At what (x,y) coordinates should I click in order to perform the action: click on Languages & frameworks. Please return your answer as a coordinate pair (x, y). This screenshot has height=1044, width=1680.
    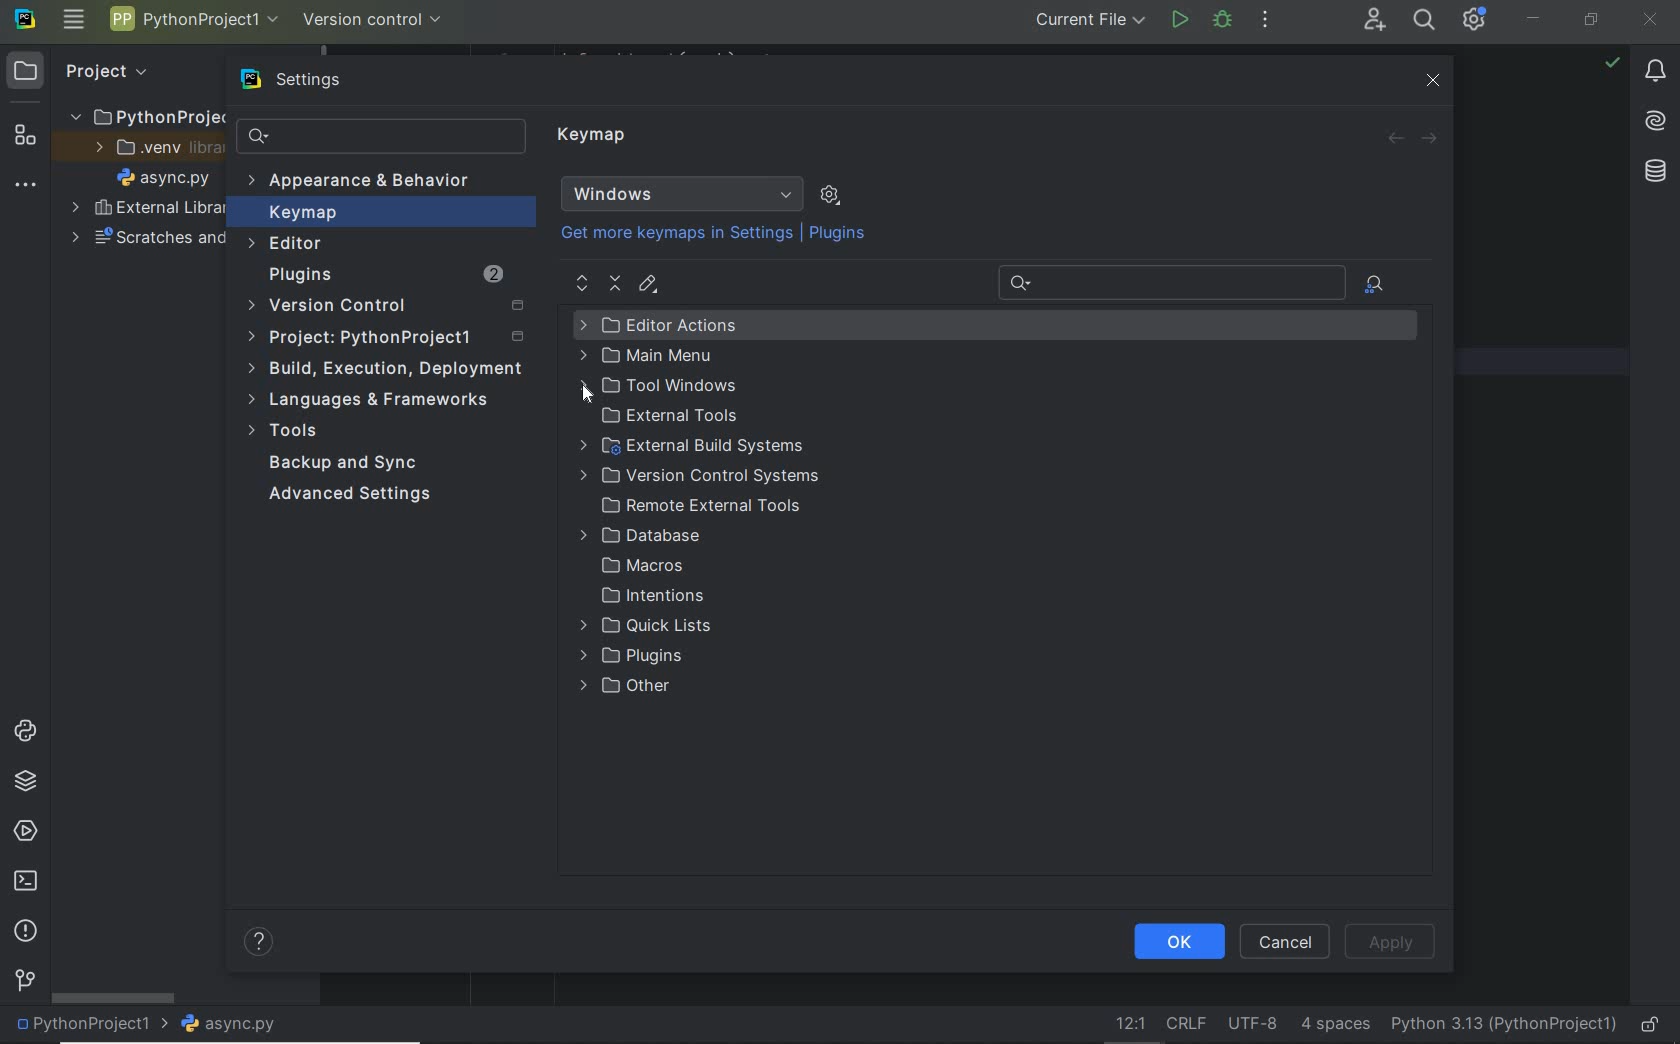
    Looking at the image, I should click on (373, 402).